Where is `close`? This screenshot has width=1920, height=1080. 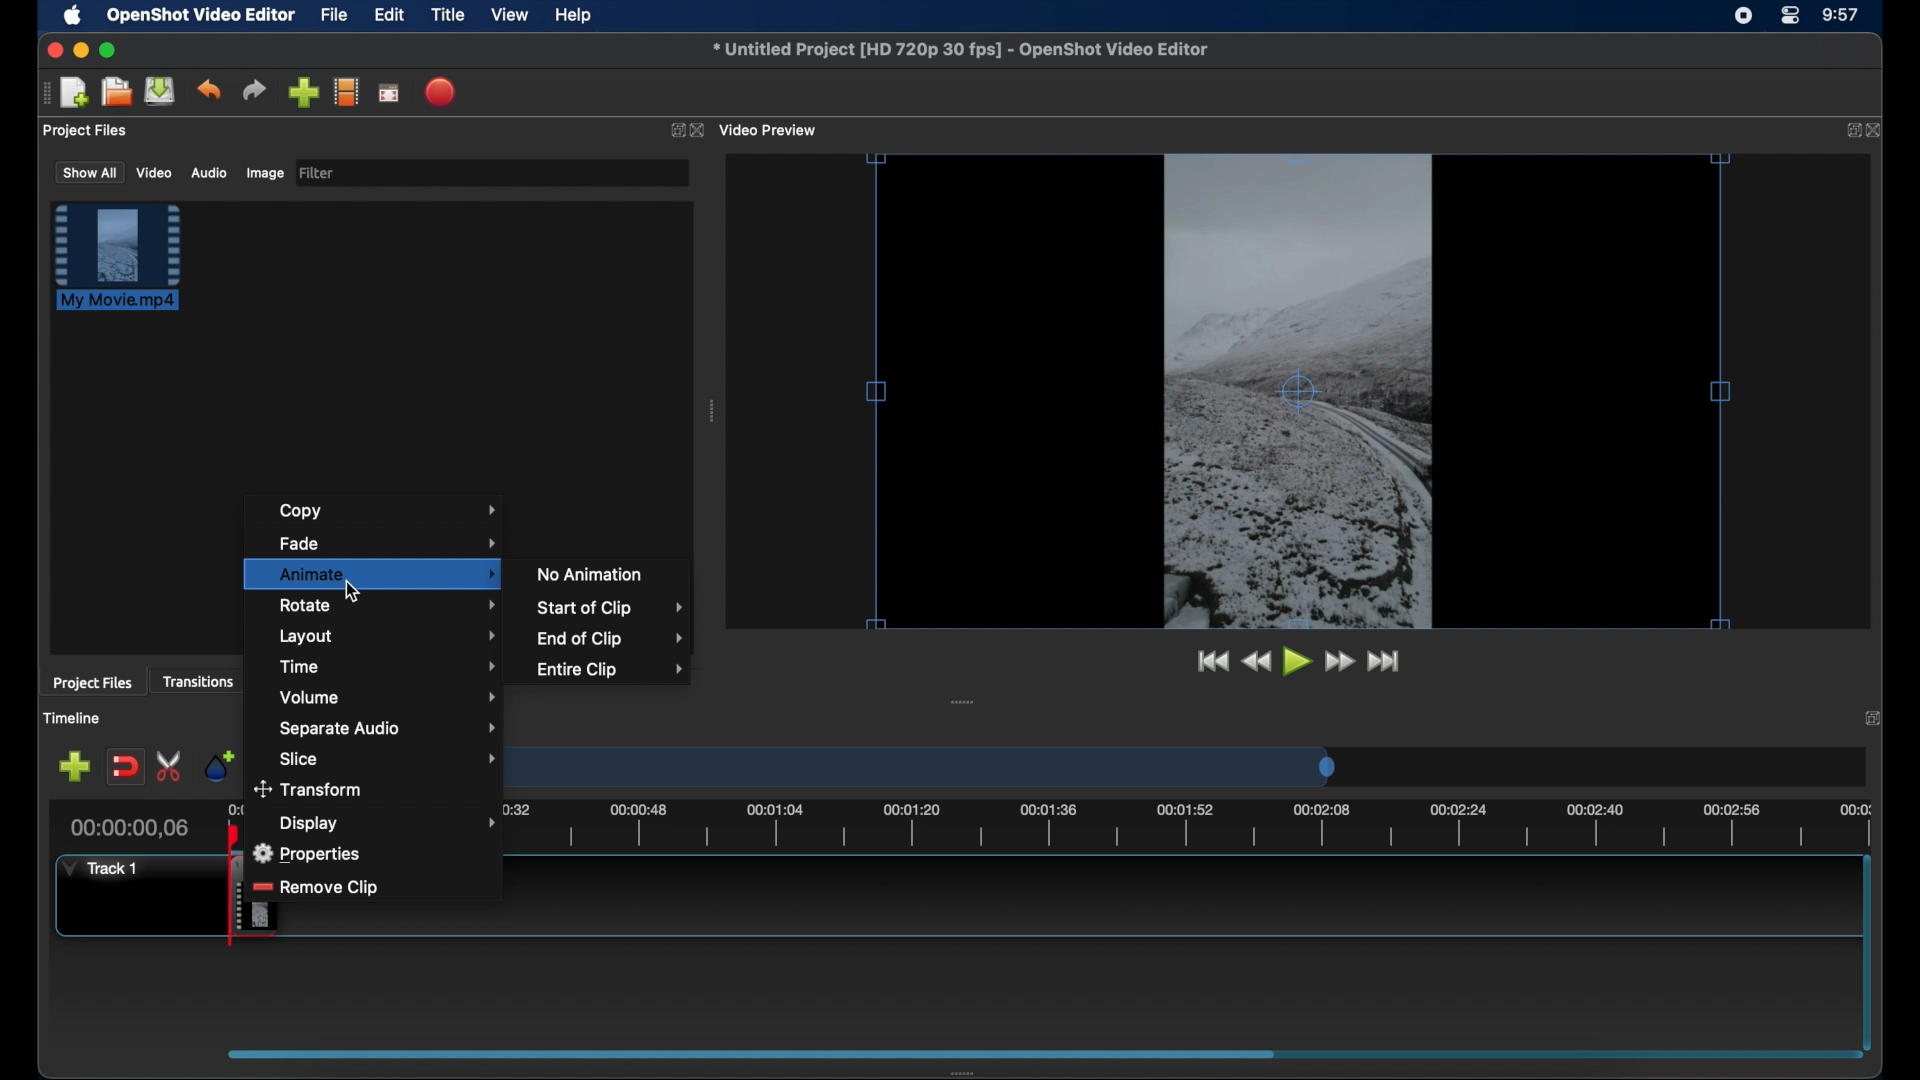 close is located at coordinates (52, 50).